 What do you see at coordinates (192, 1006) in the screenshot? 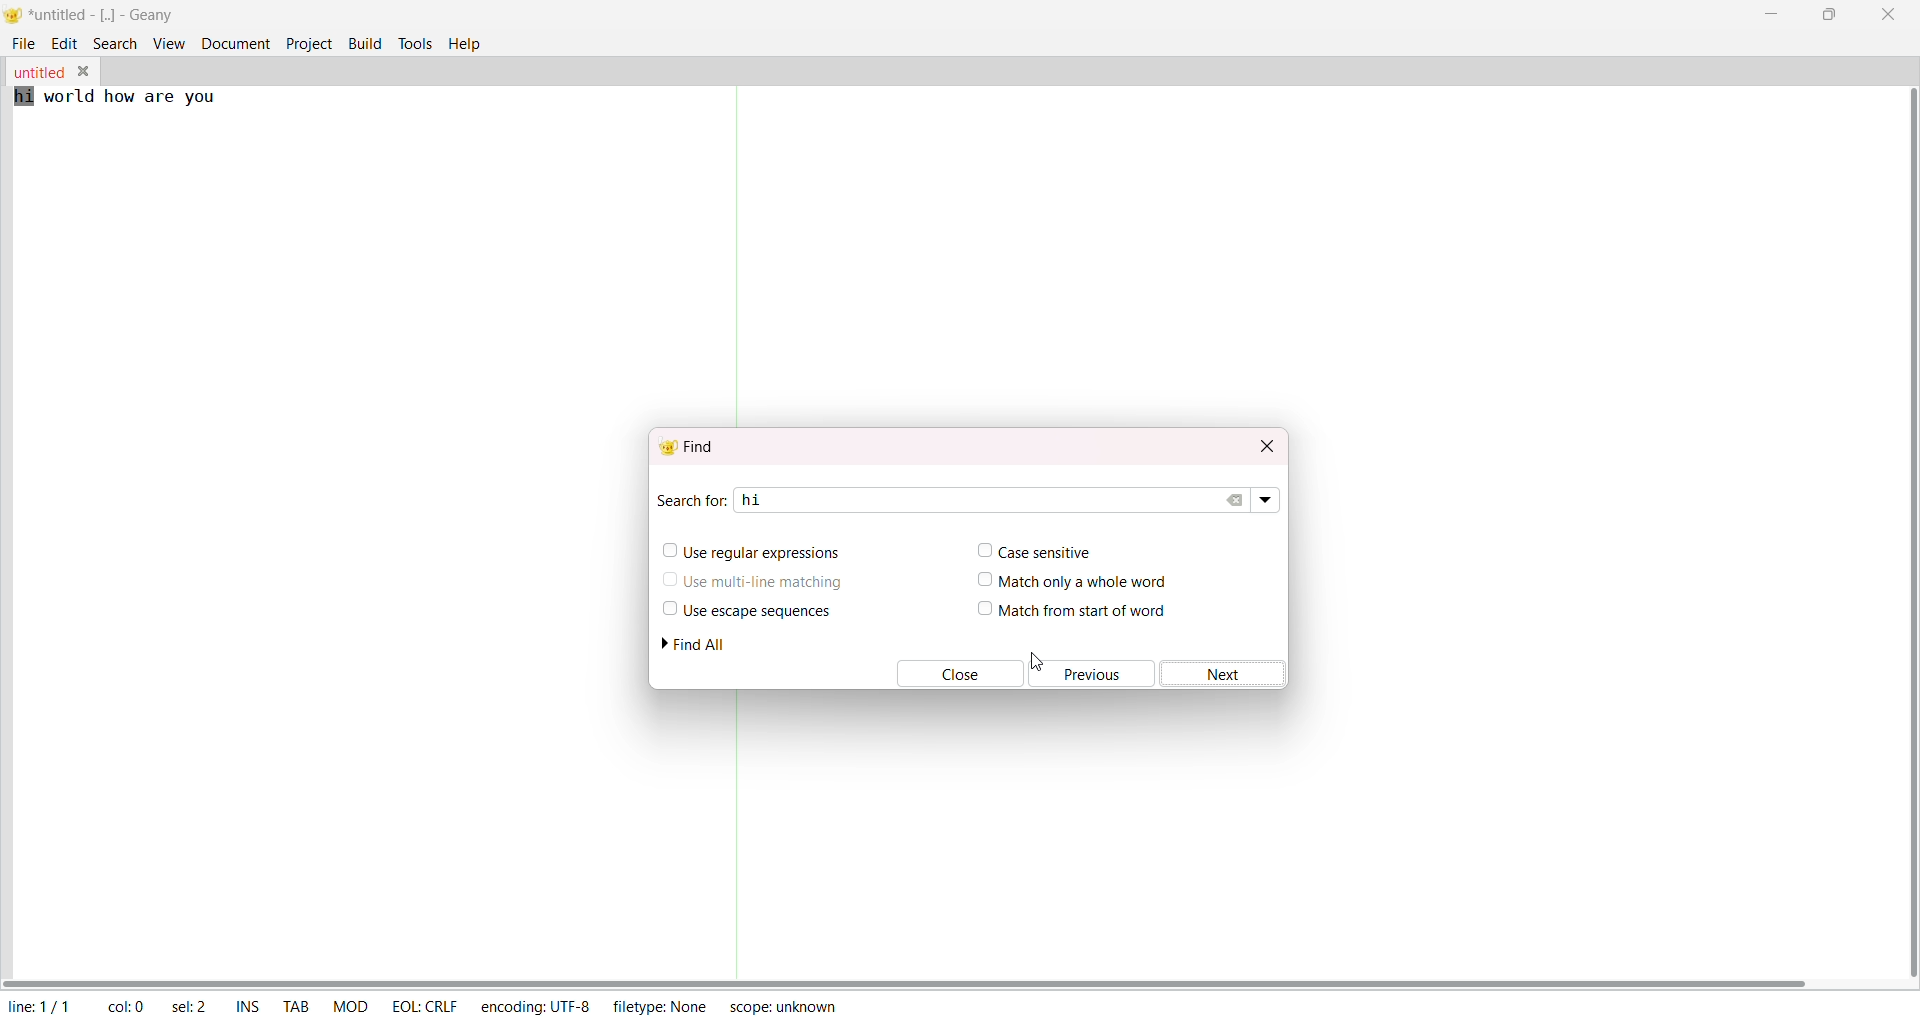
I see `sel: 0` at bounding box center [192, 1006].